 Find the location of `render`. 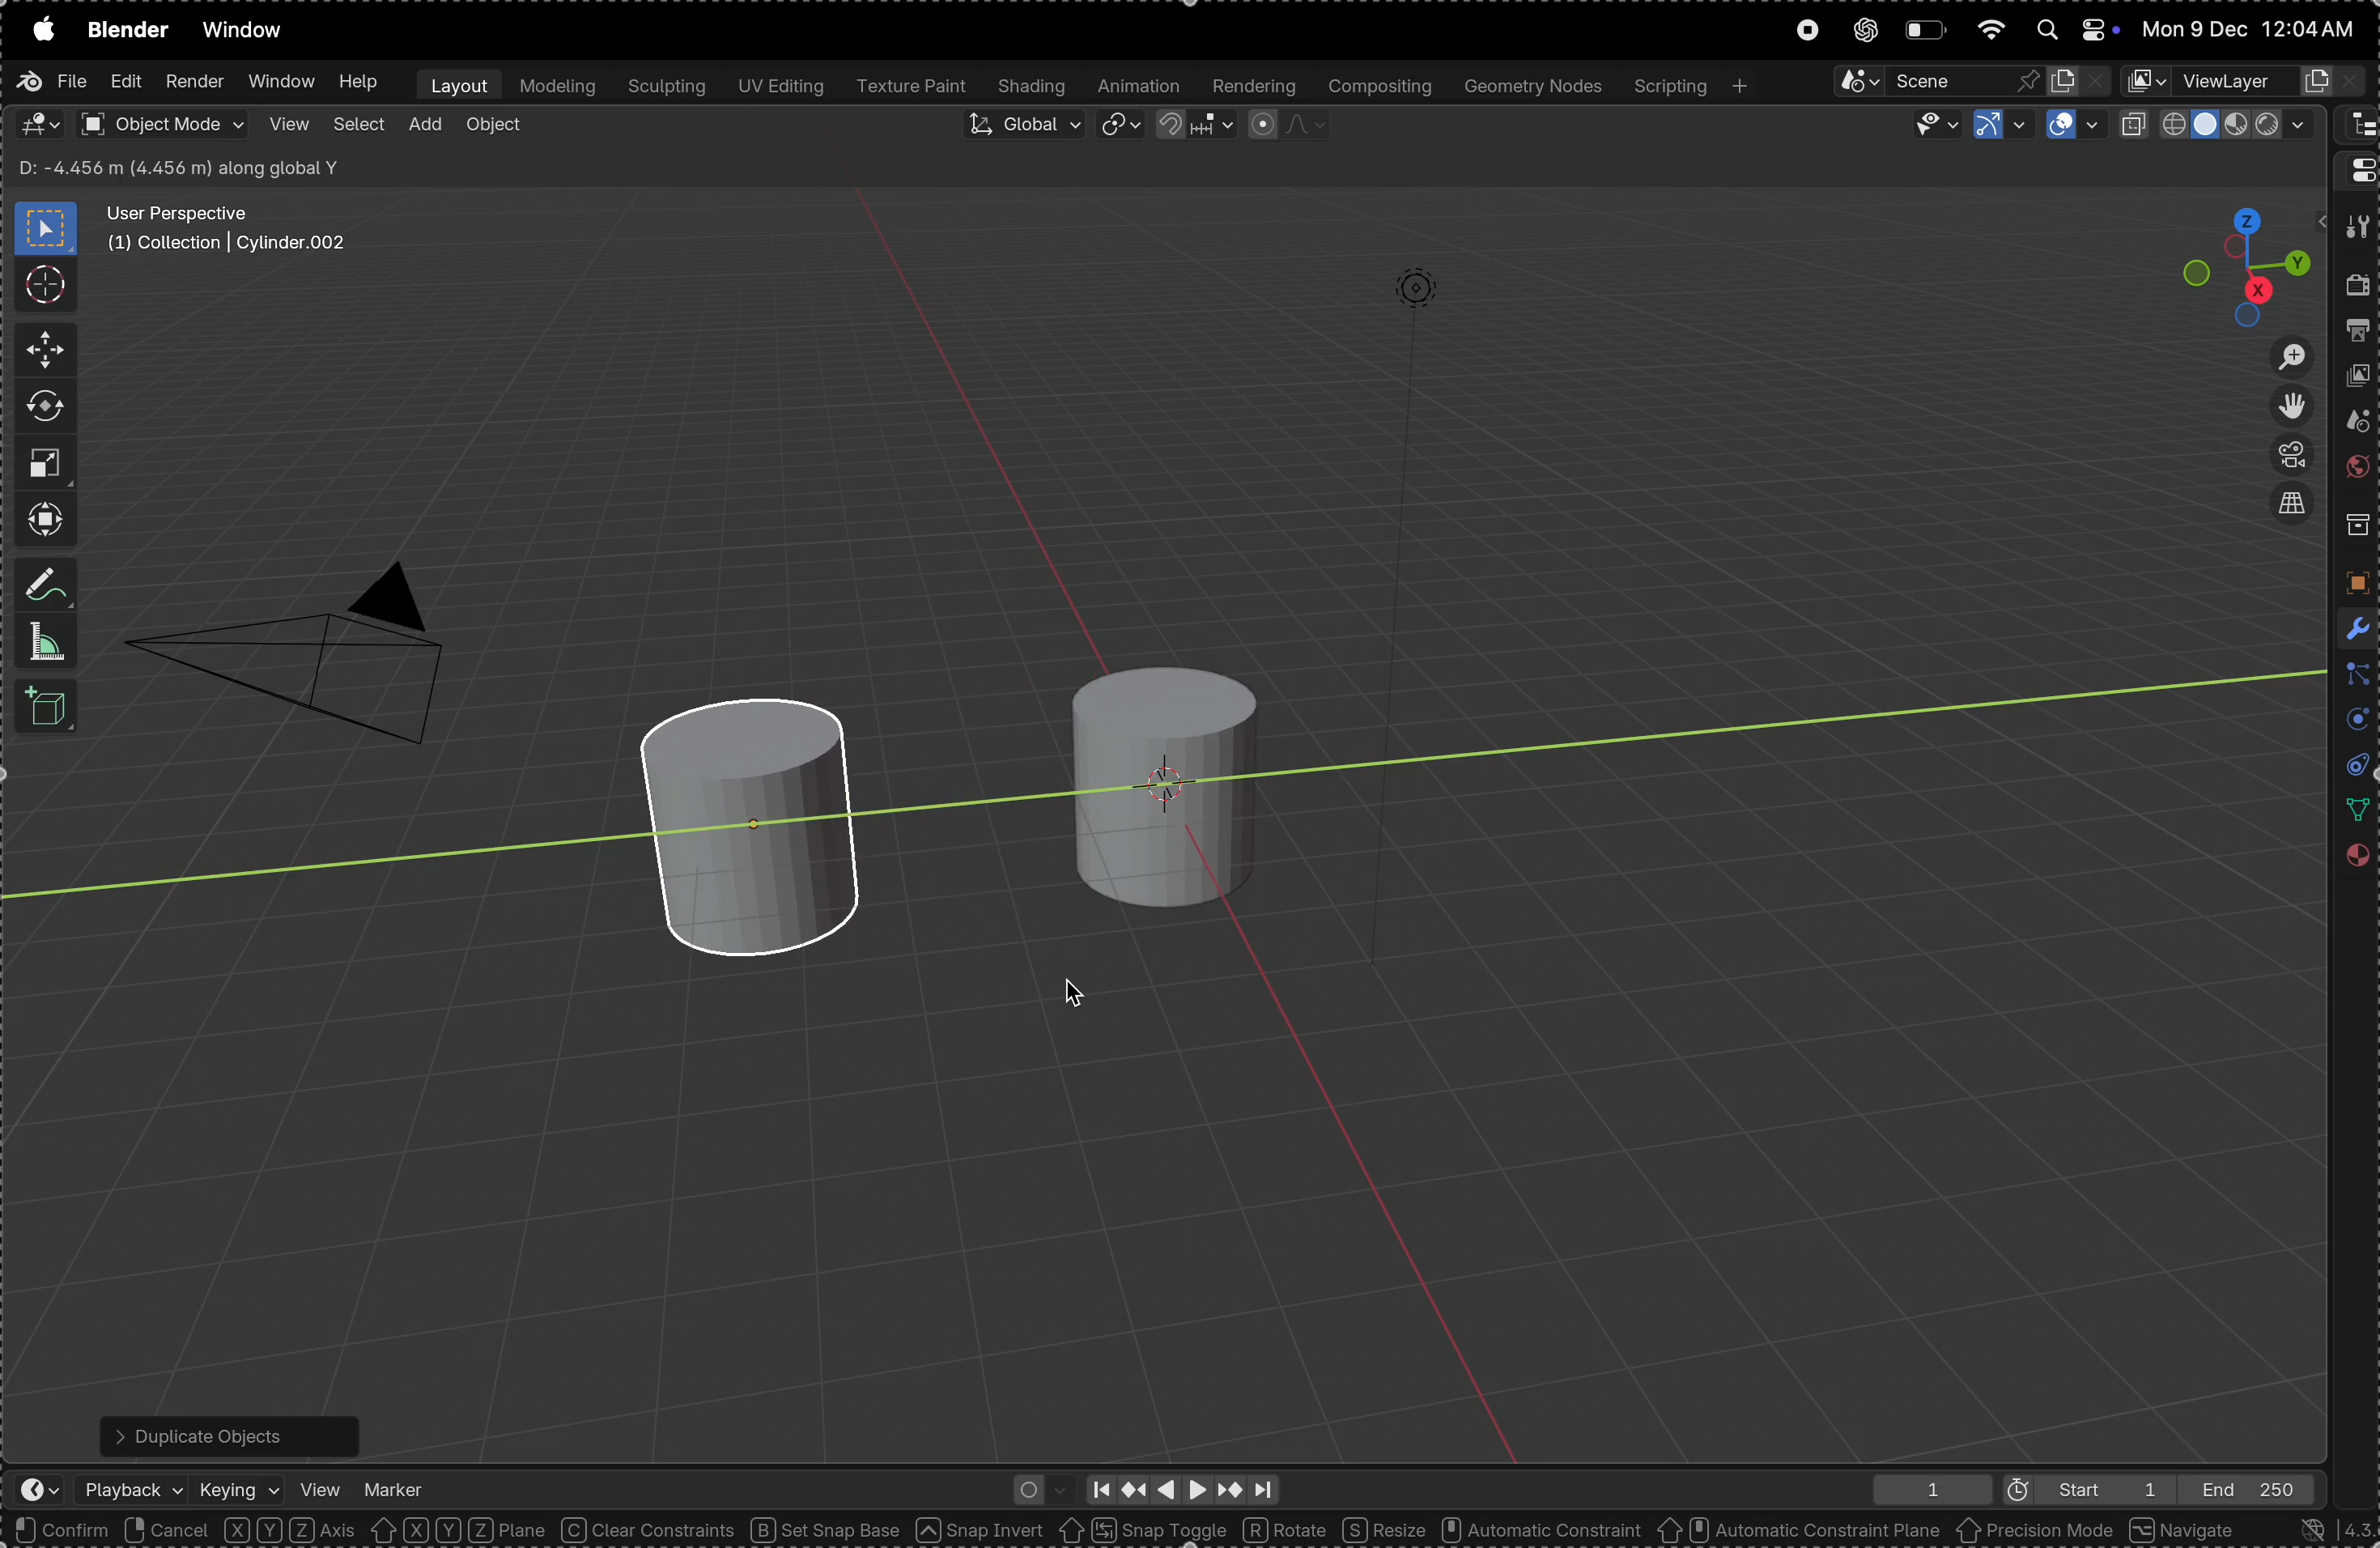

render is located at coordinates (2358, 290).